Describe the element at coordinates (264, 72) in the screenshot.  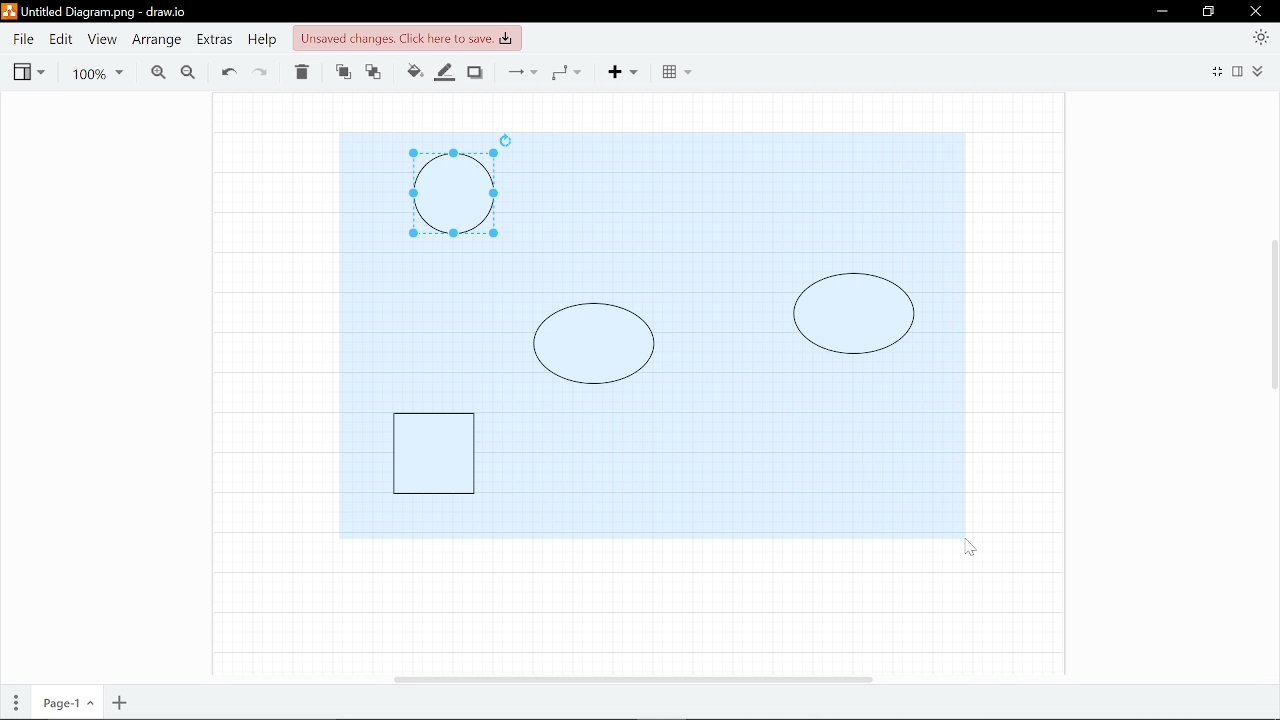
I see `Redo` at that location.